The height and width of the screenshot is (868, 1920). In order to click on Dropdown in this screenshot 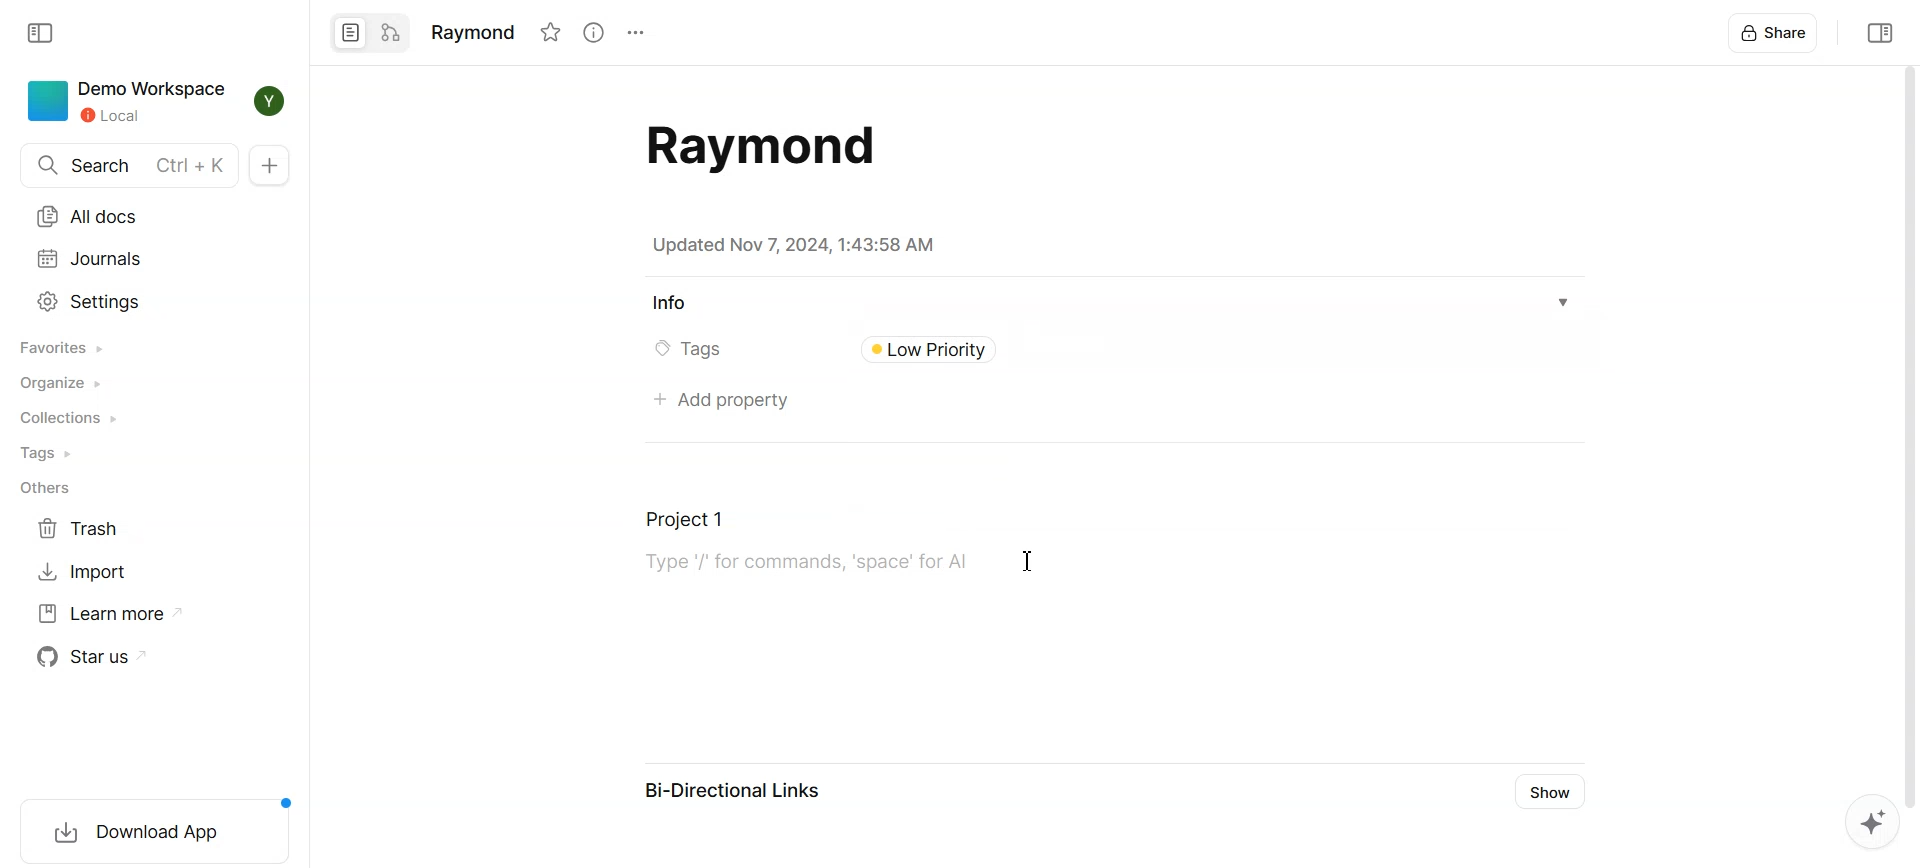, I will do `click(1564, 303)`.